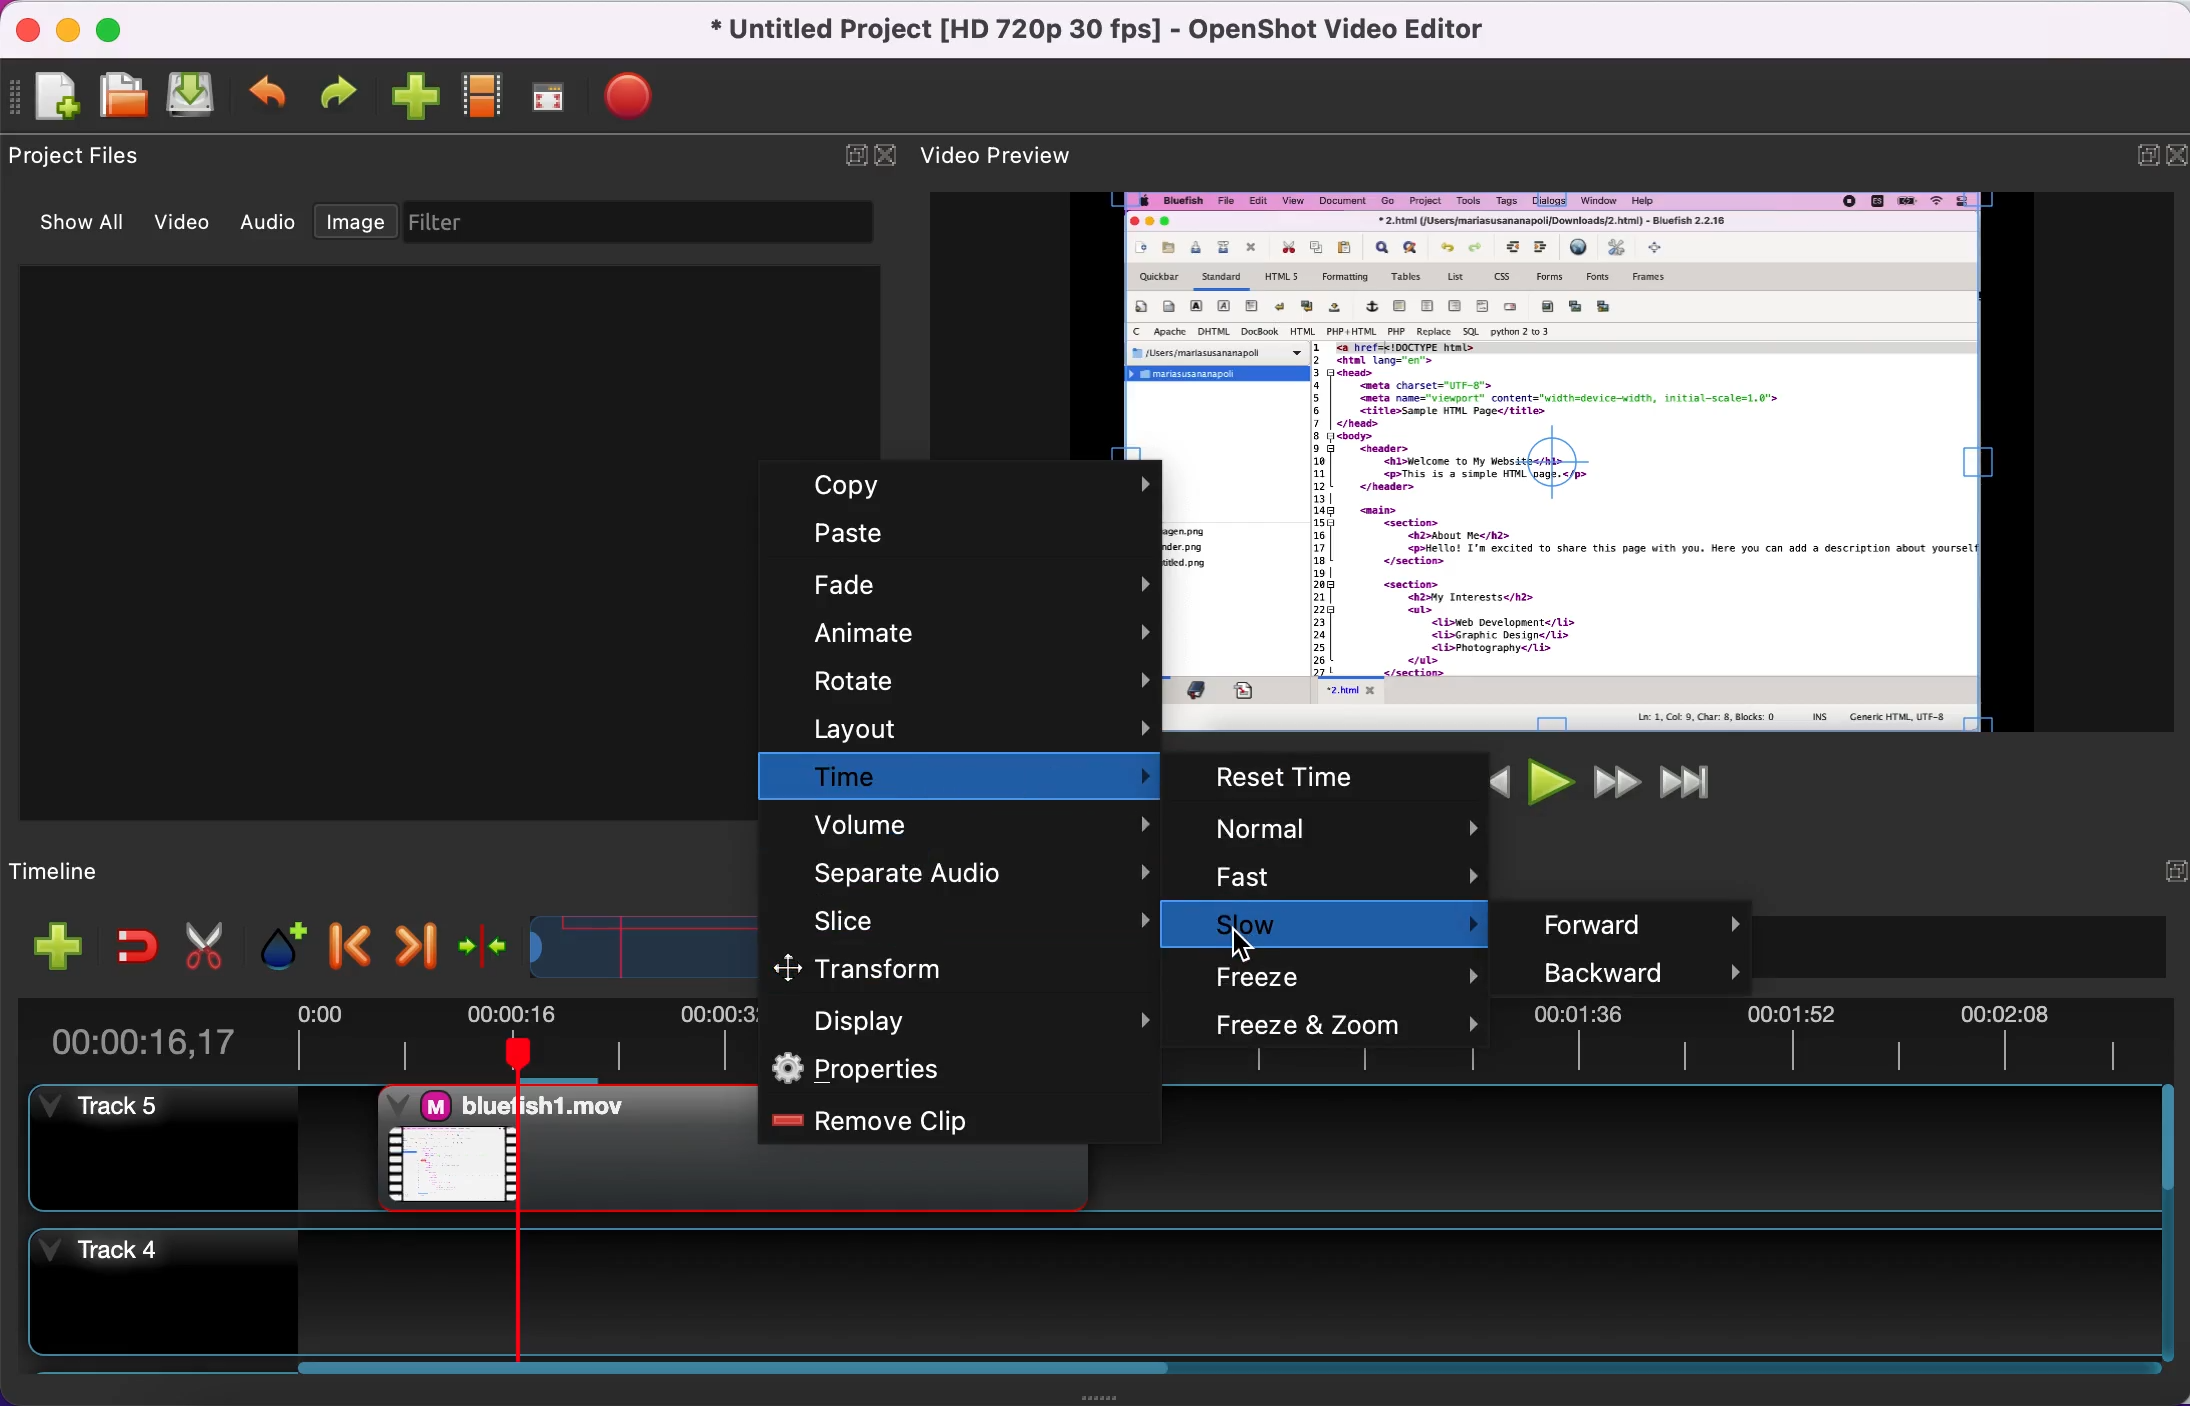  What do you see at coordinates (73, 32) in the screenshot?
I see `minimize` at bounding box center [73, 32].